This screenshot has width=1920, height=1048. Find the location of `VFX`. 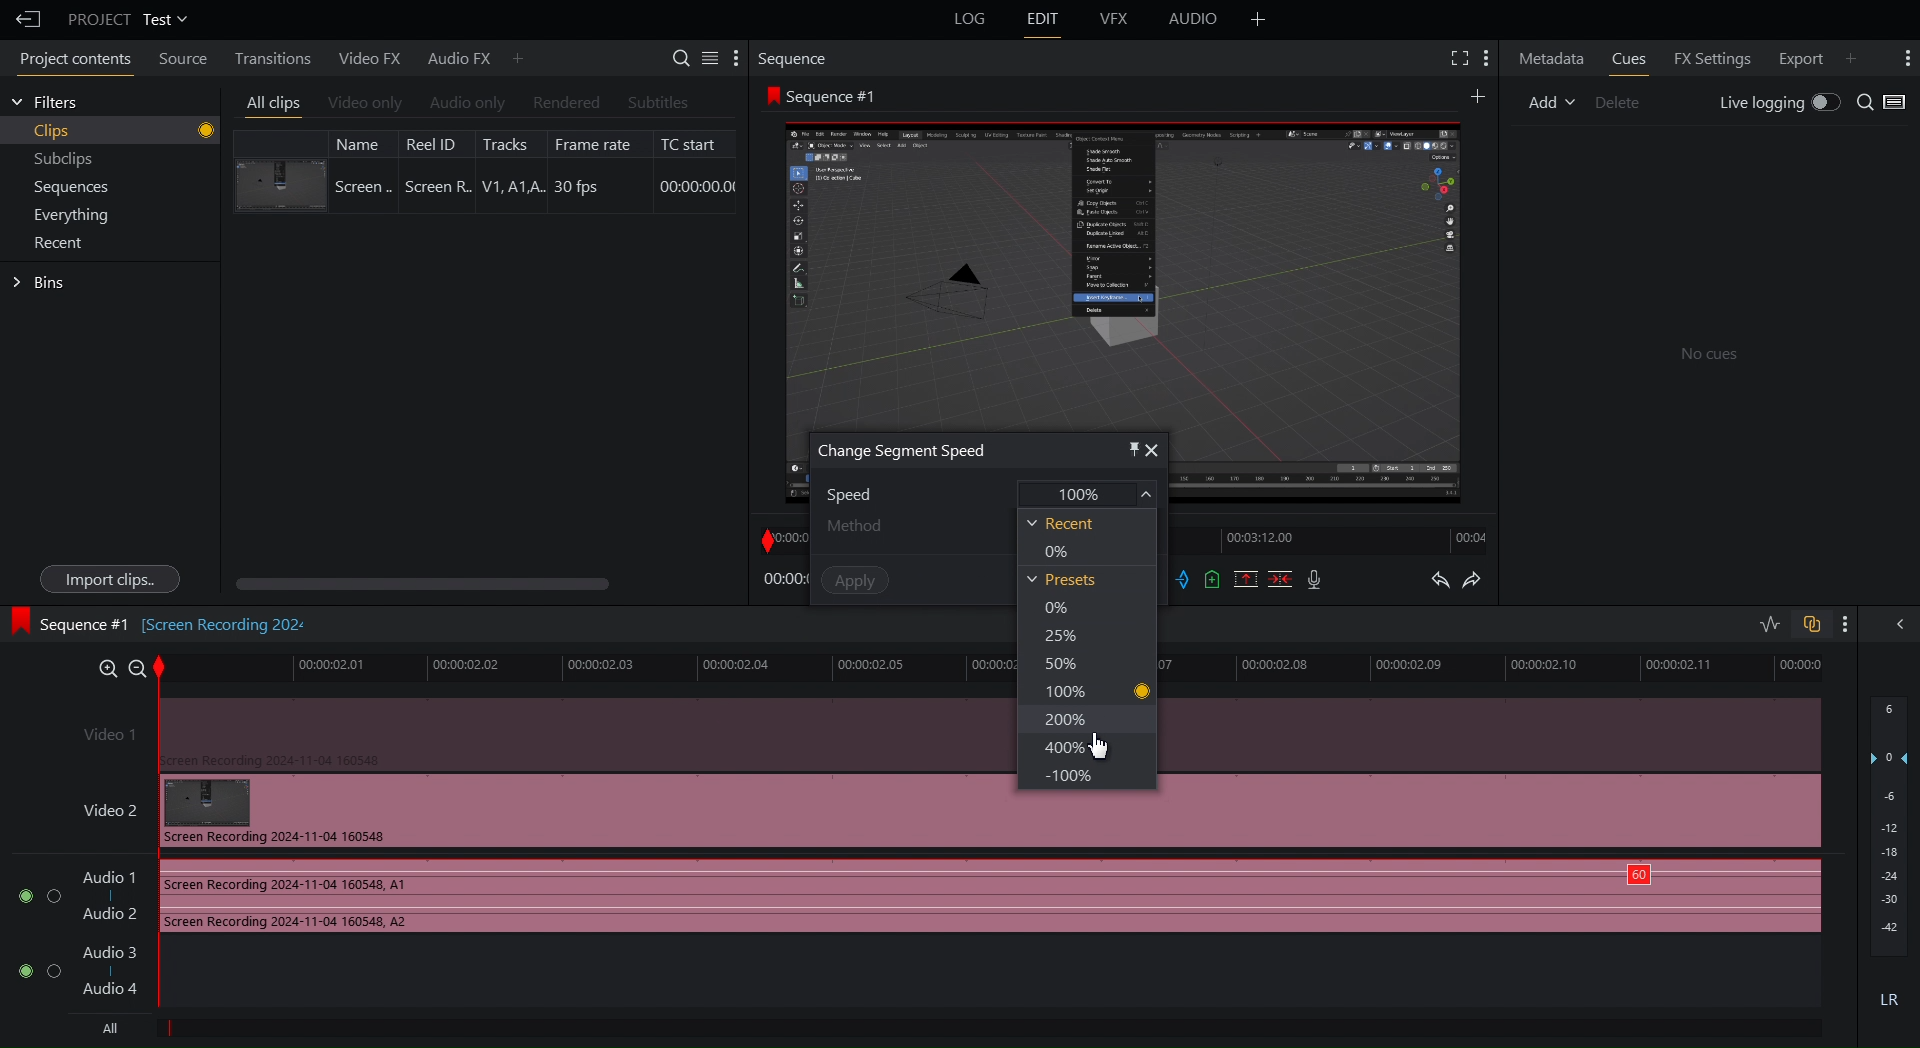

VFX is located at coordinates (1117, 19).